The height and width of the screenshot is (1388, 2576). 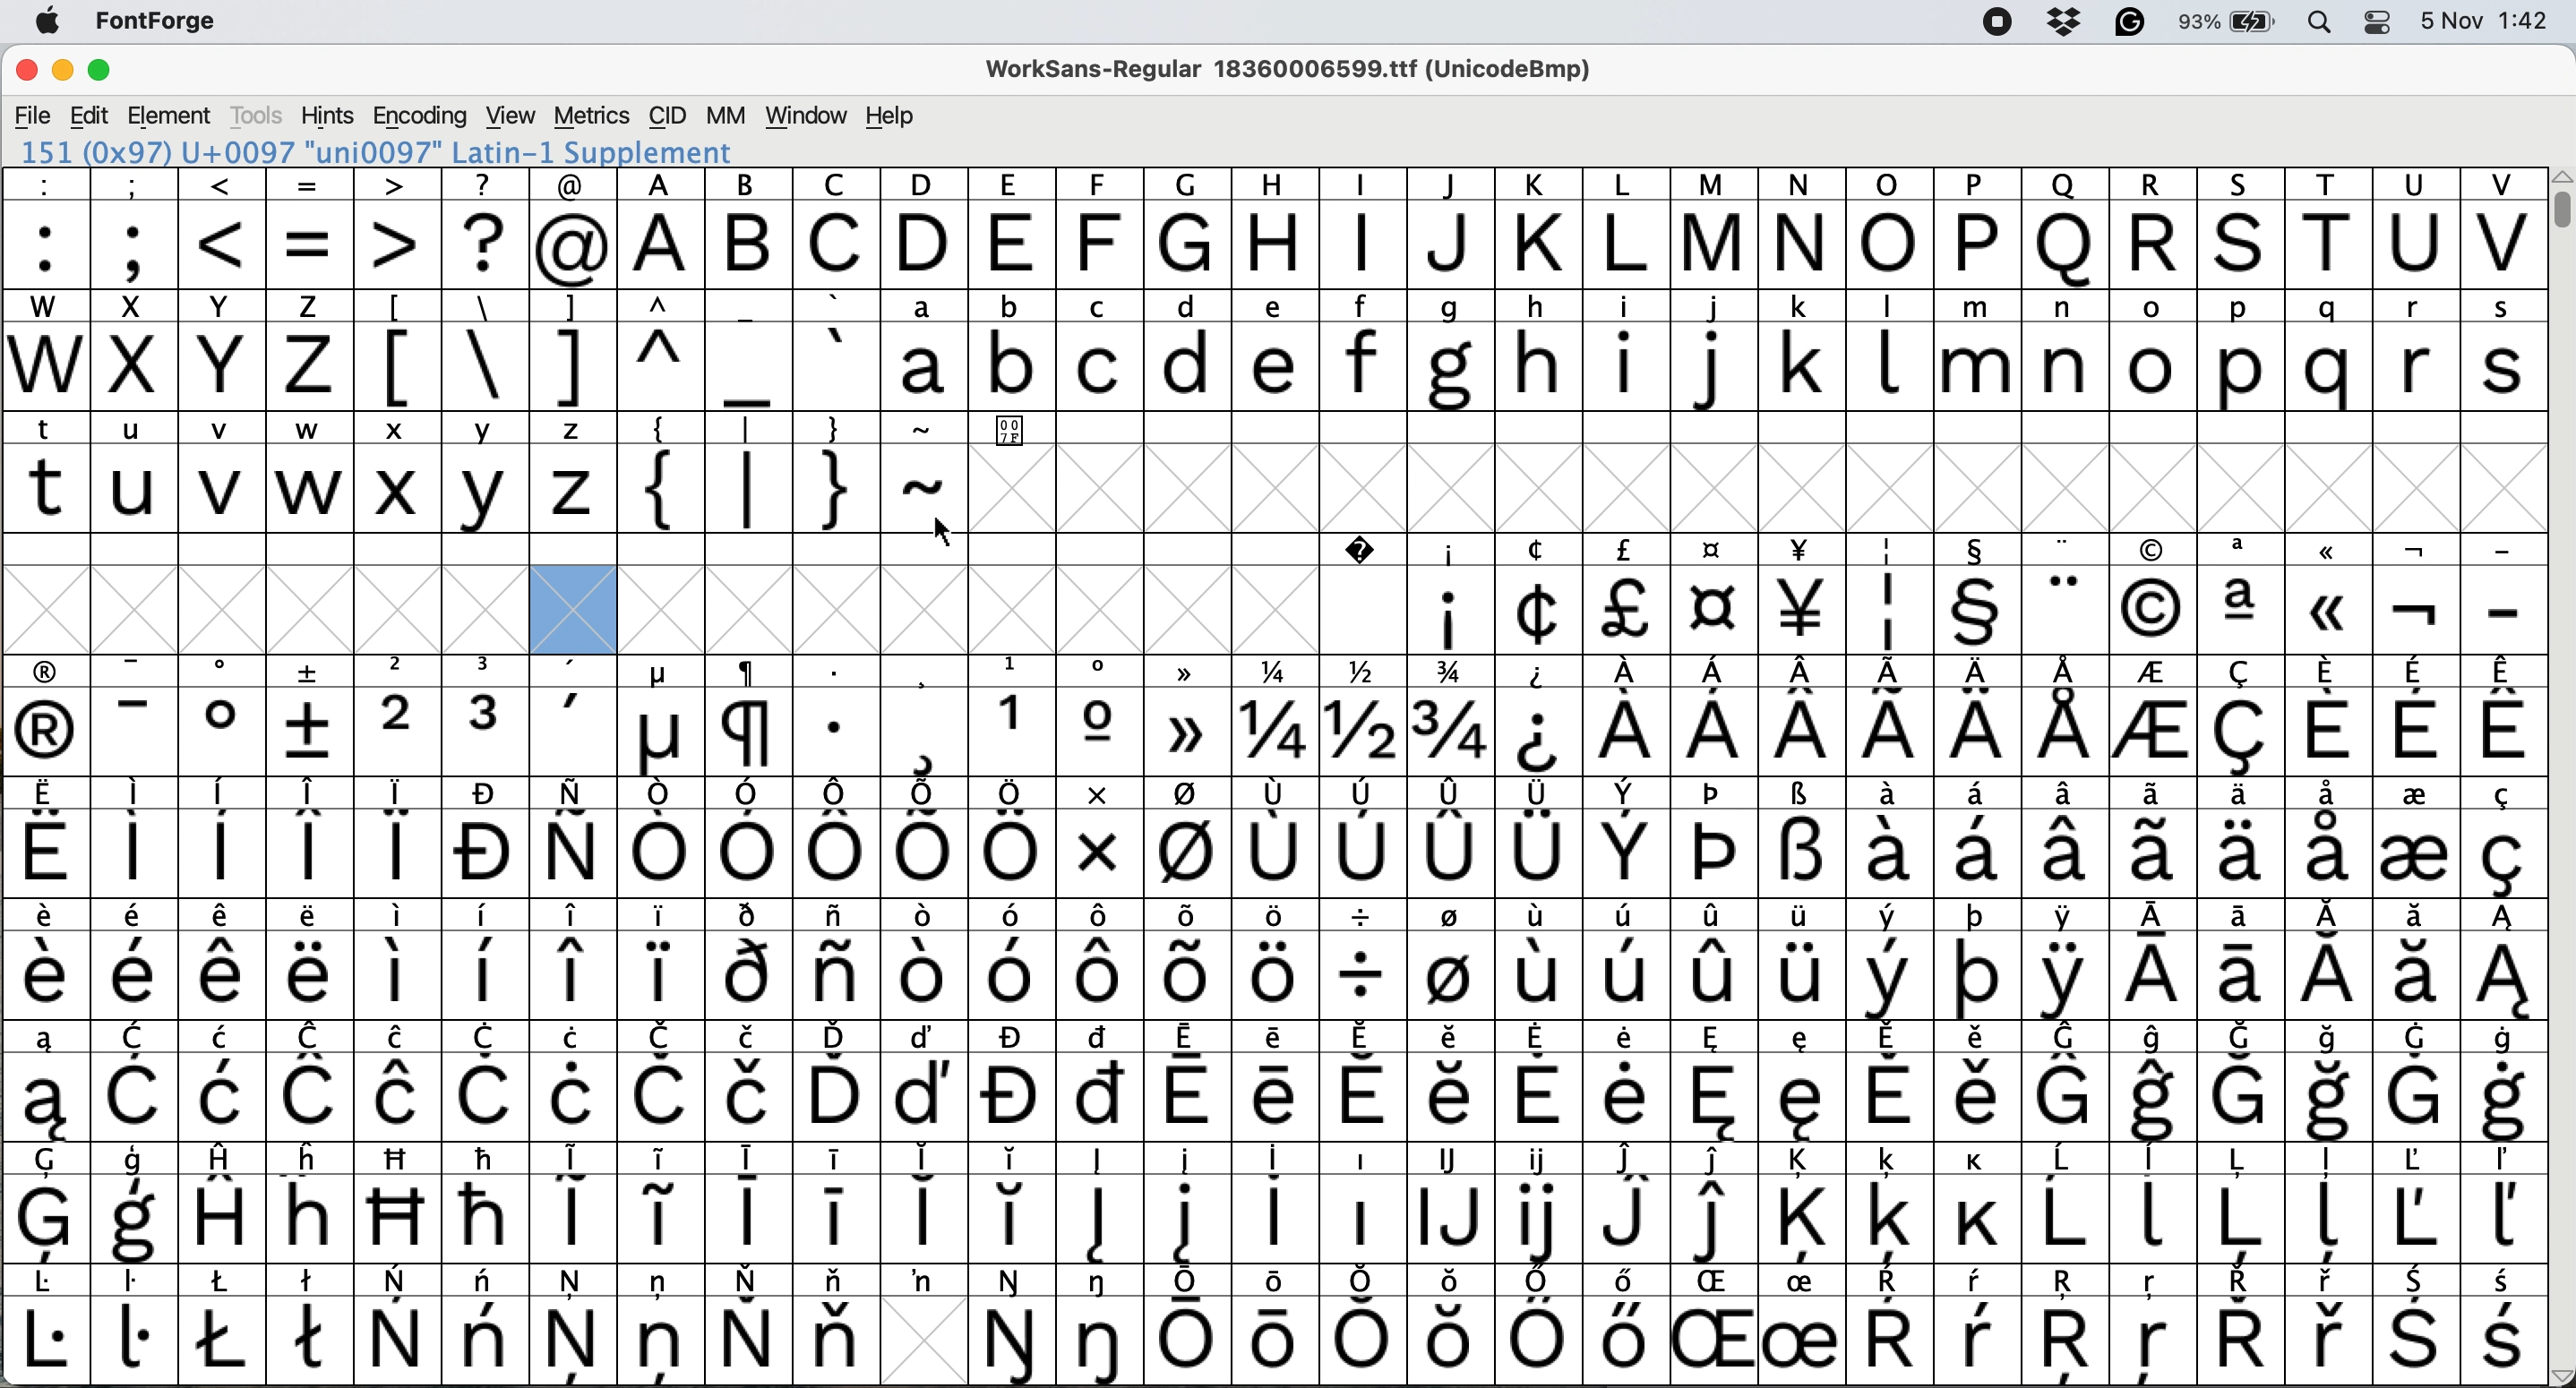 I want to click on P, so click(x=1978, y=228).